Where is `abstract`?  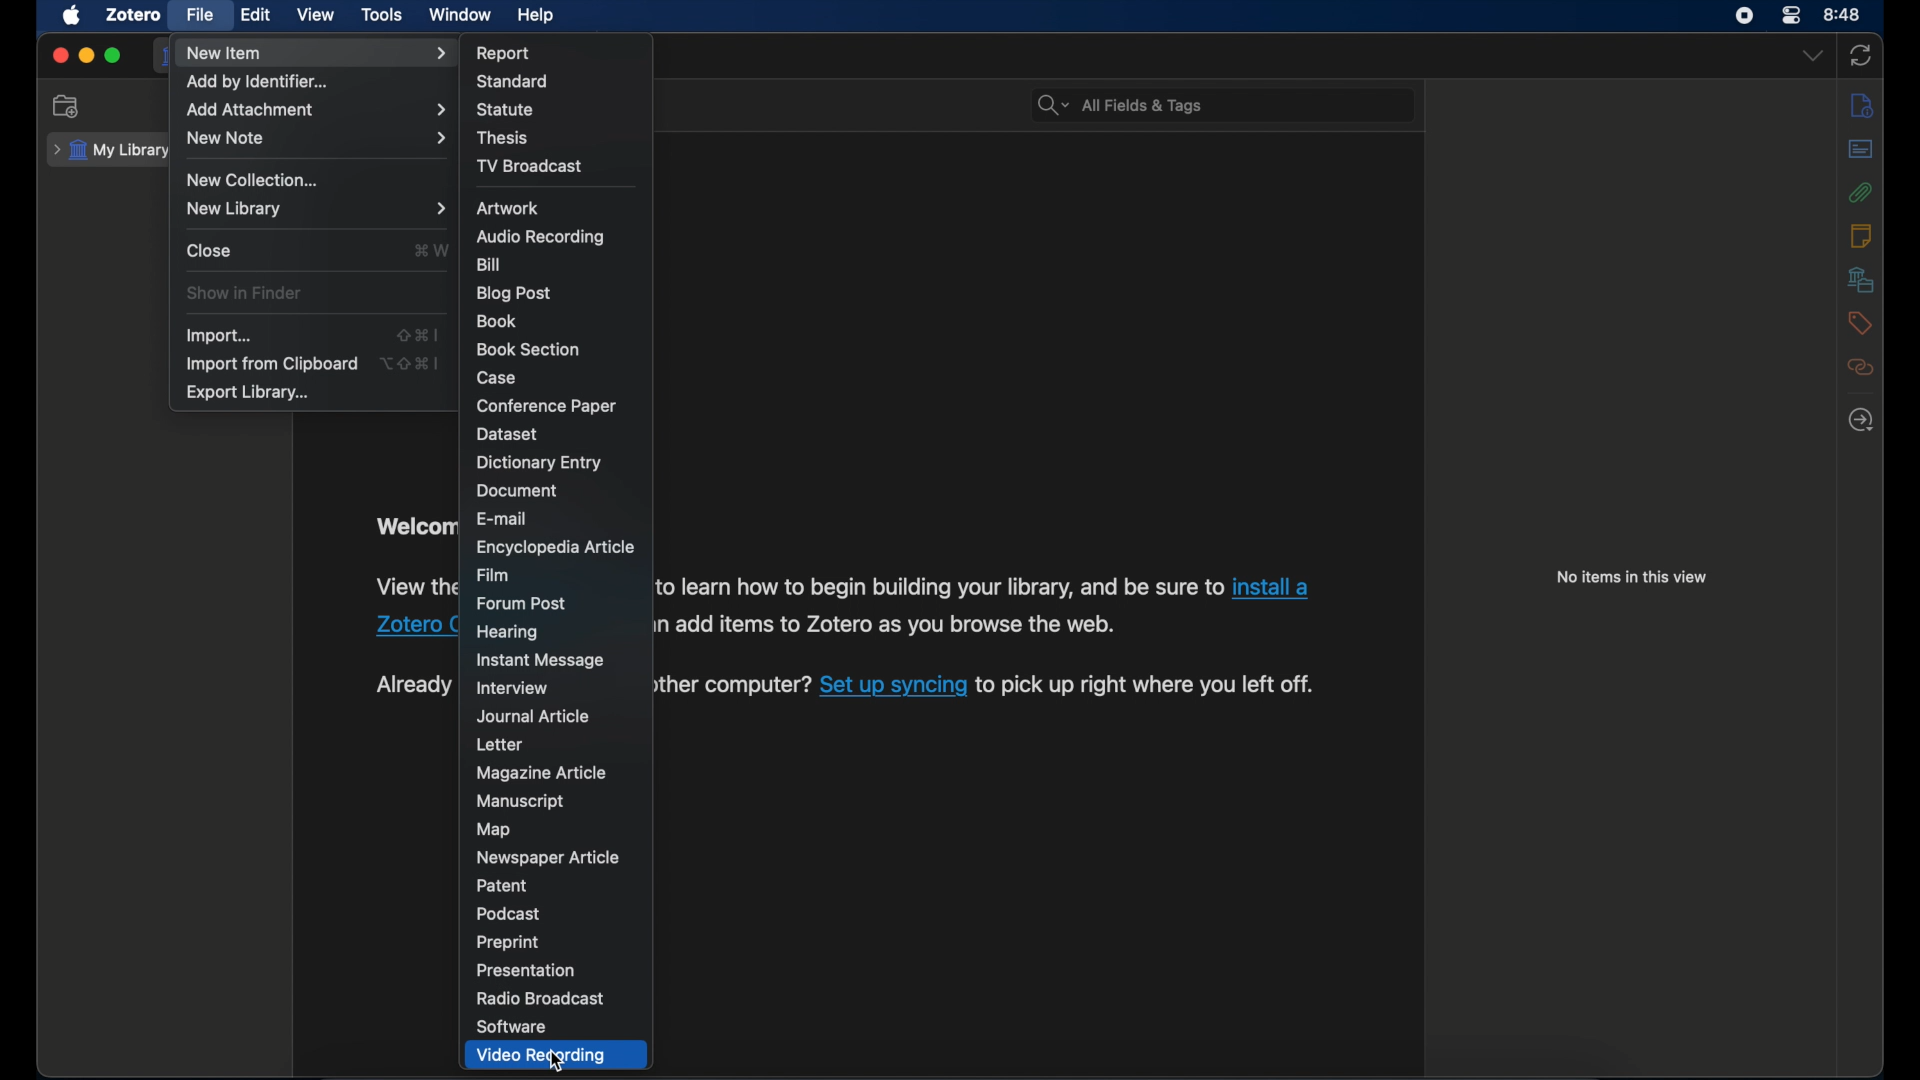 abstract is located at coordinates (1860, 148).